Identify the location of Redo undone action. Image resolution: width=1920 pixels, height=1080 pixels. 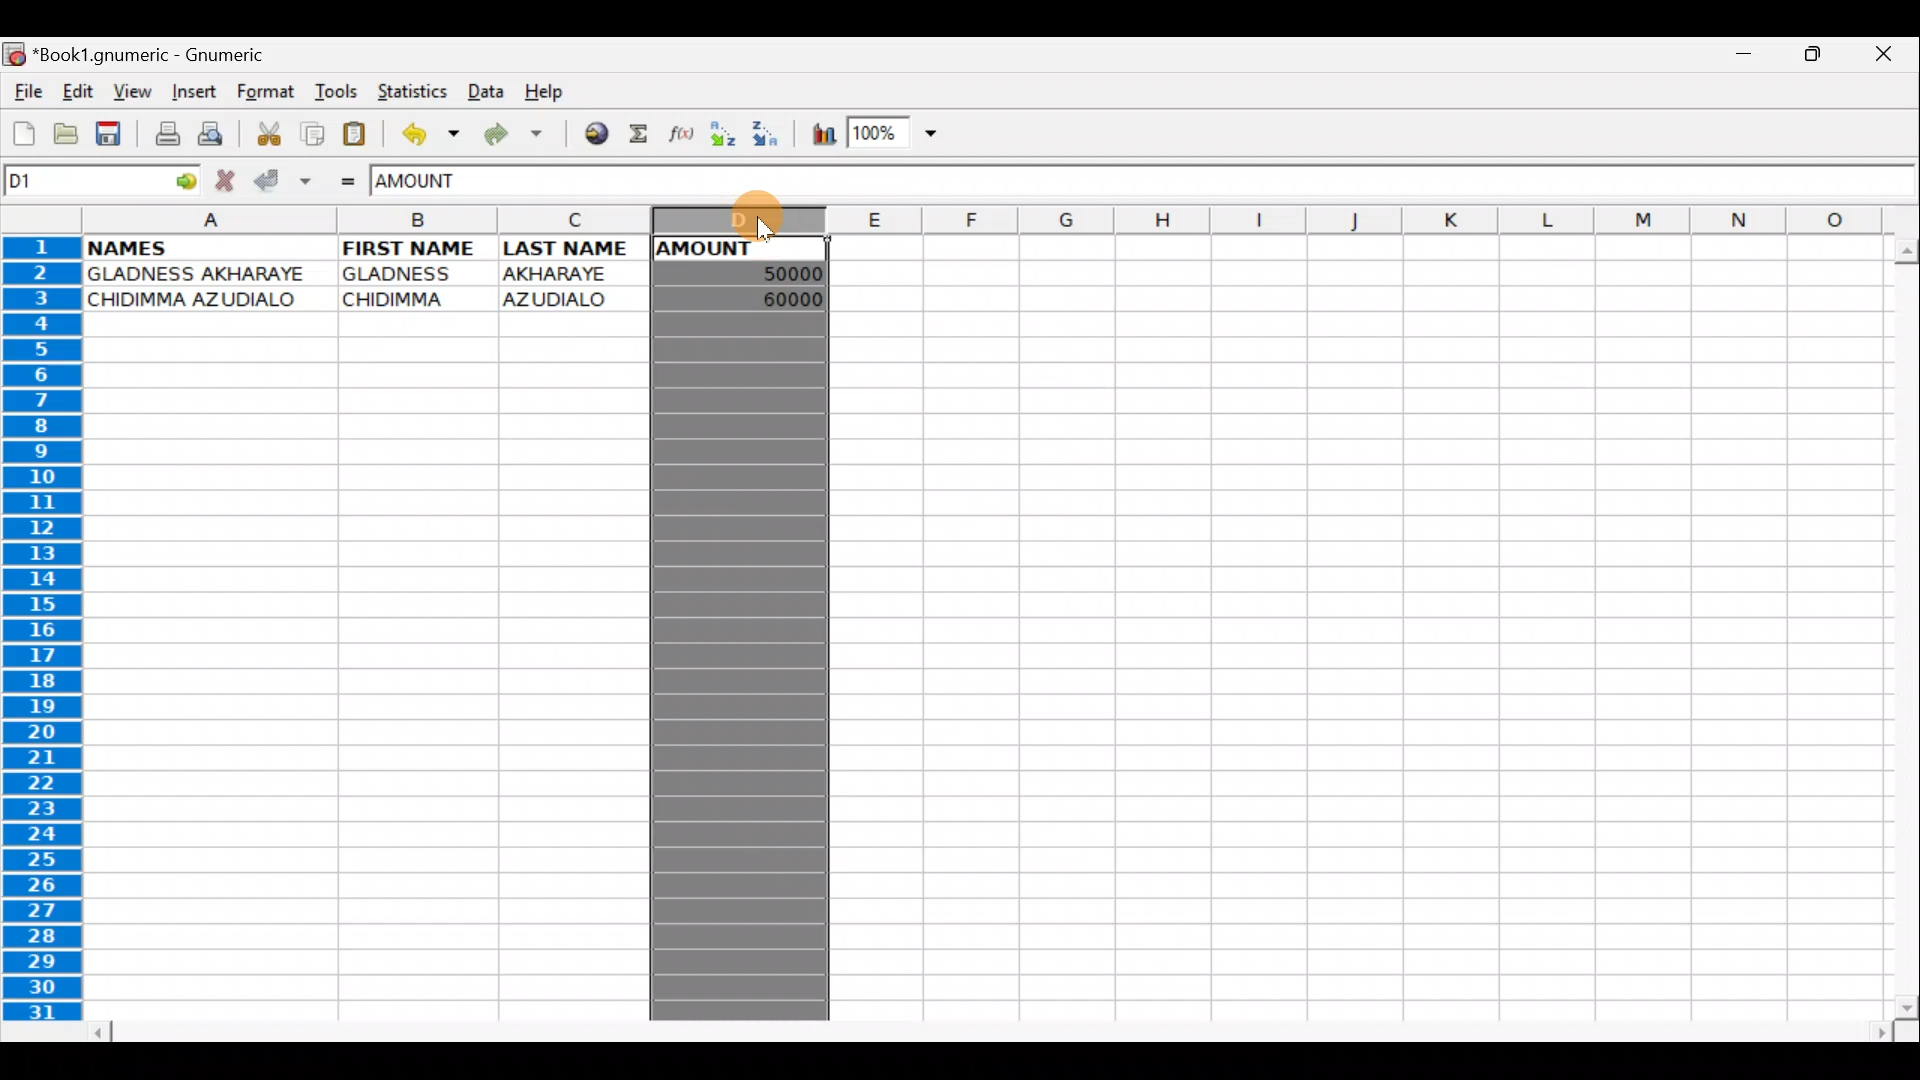
(509, 135).